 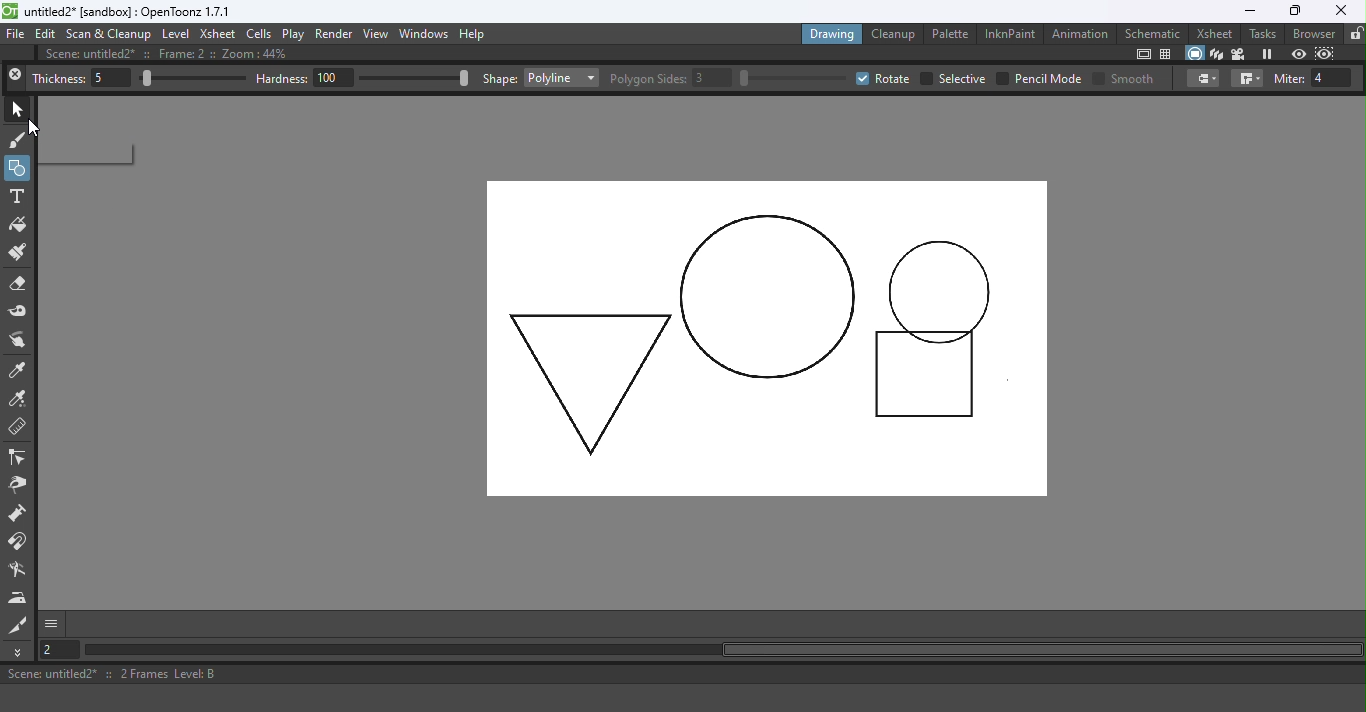 I want to click on Thickness, so click(x=82, y=79).